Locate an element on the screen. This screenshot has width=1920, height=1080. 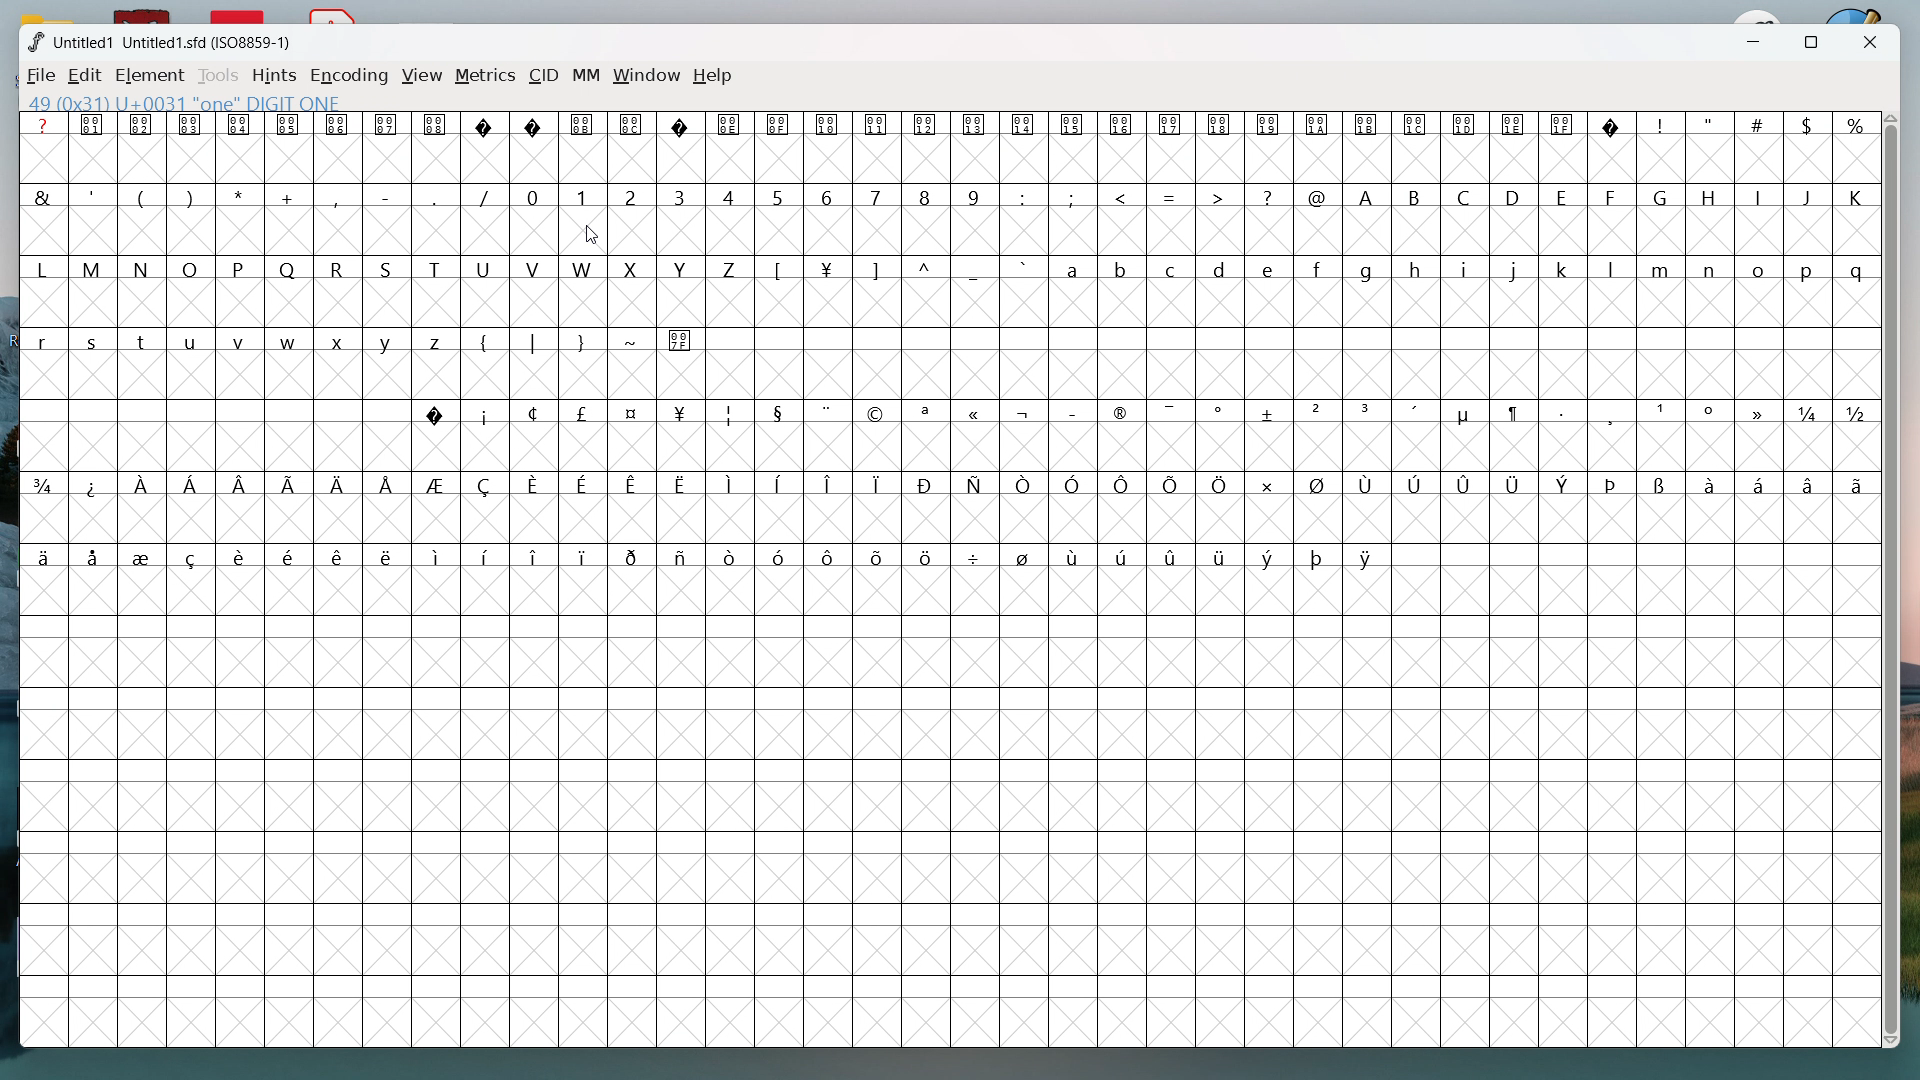
w is located at coordinates (291, 340).